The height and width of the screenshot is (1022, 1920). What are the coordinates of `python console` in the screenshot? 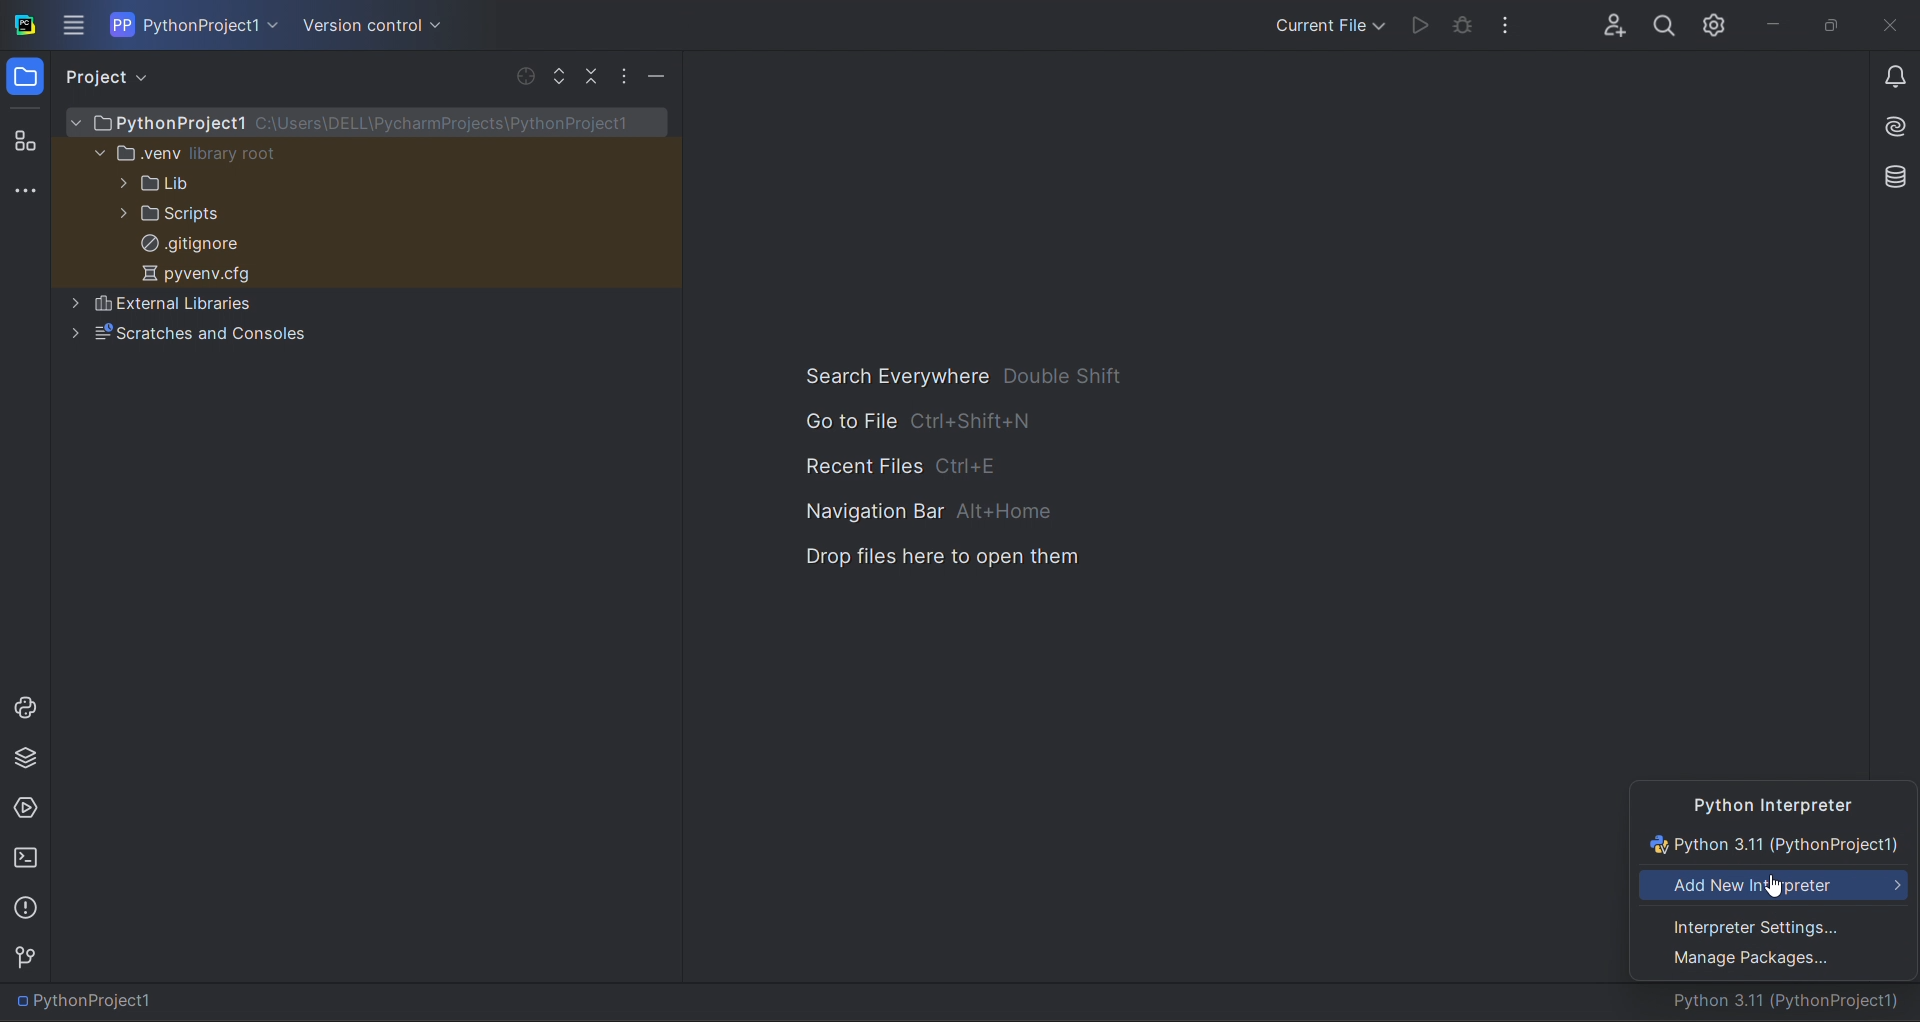 It's located at (23, 706).